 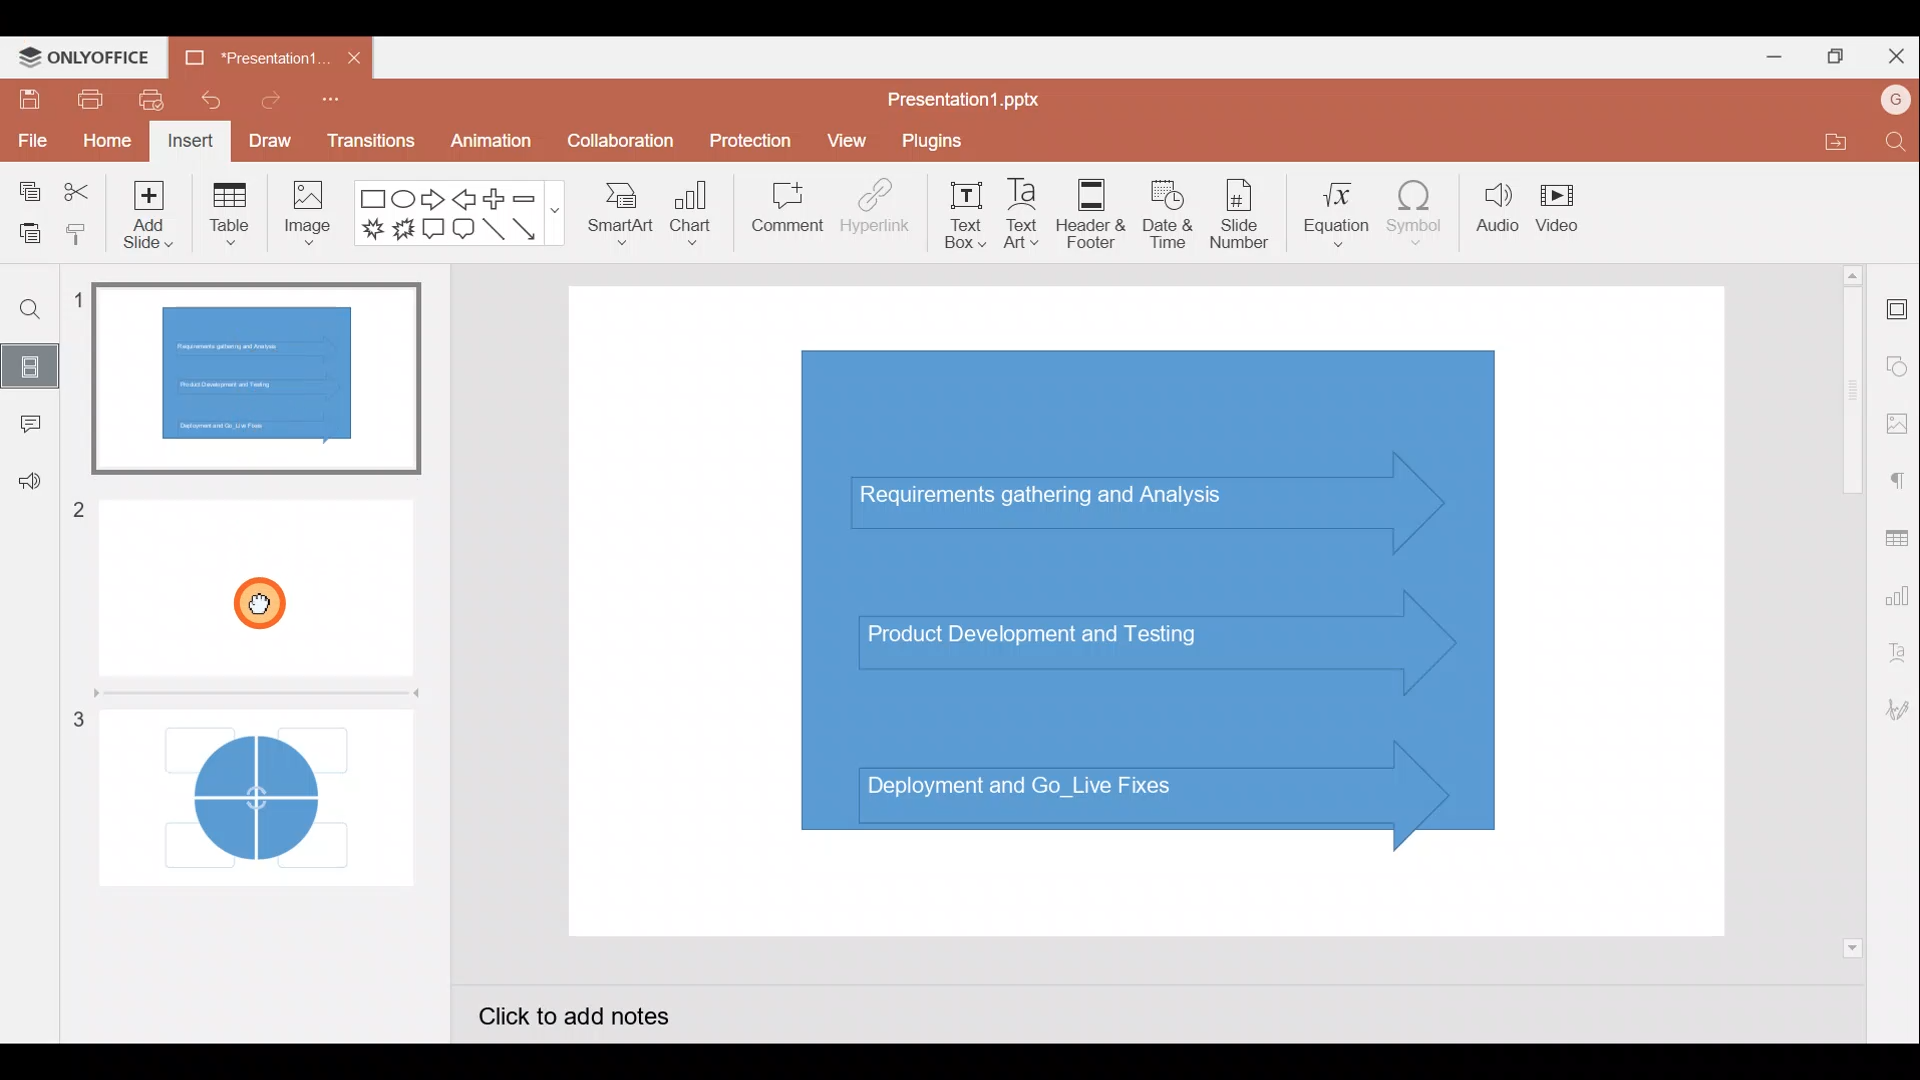 What do you see at coordinates (78, 233) in the screenshot?
I see `Copy style` at bounding box center [78, 233].